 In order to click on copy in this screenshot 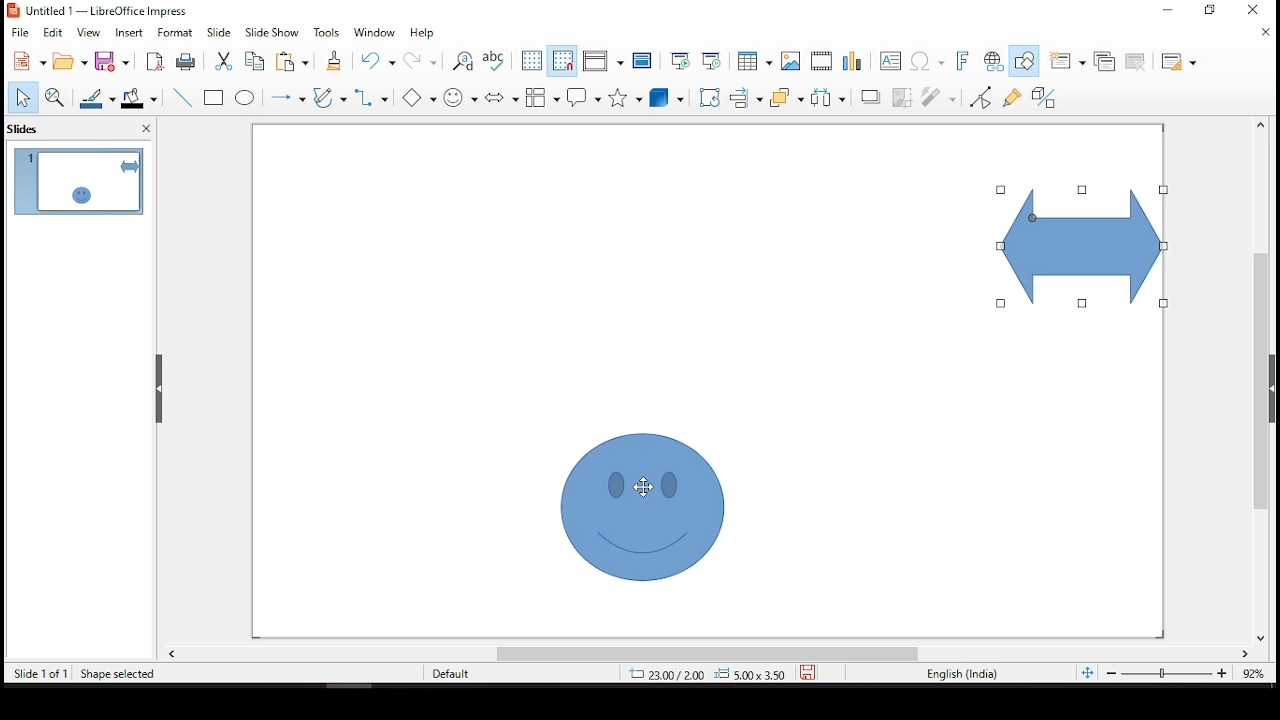, I will do `click(256, 62)`.